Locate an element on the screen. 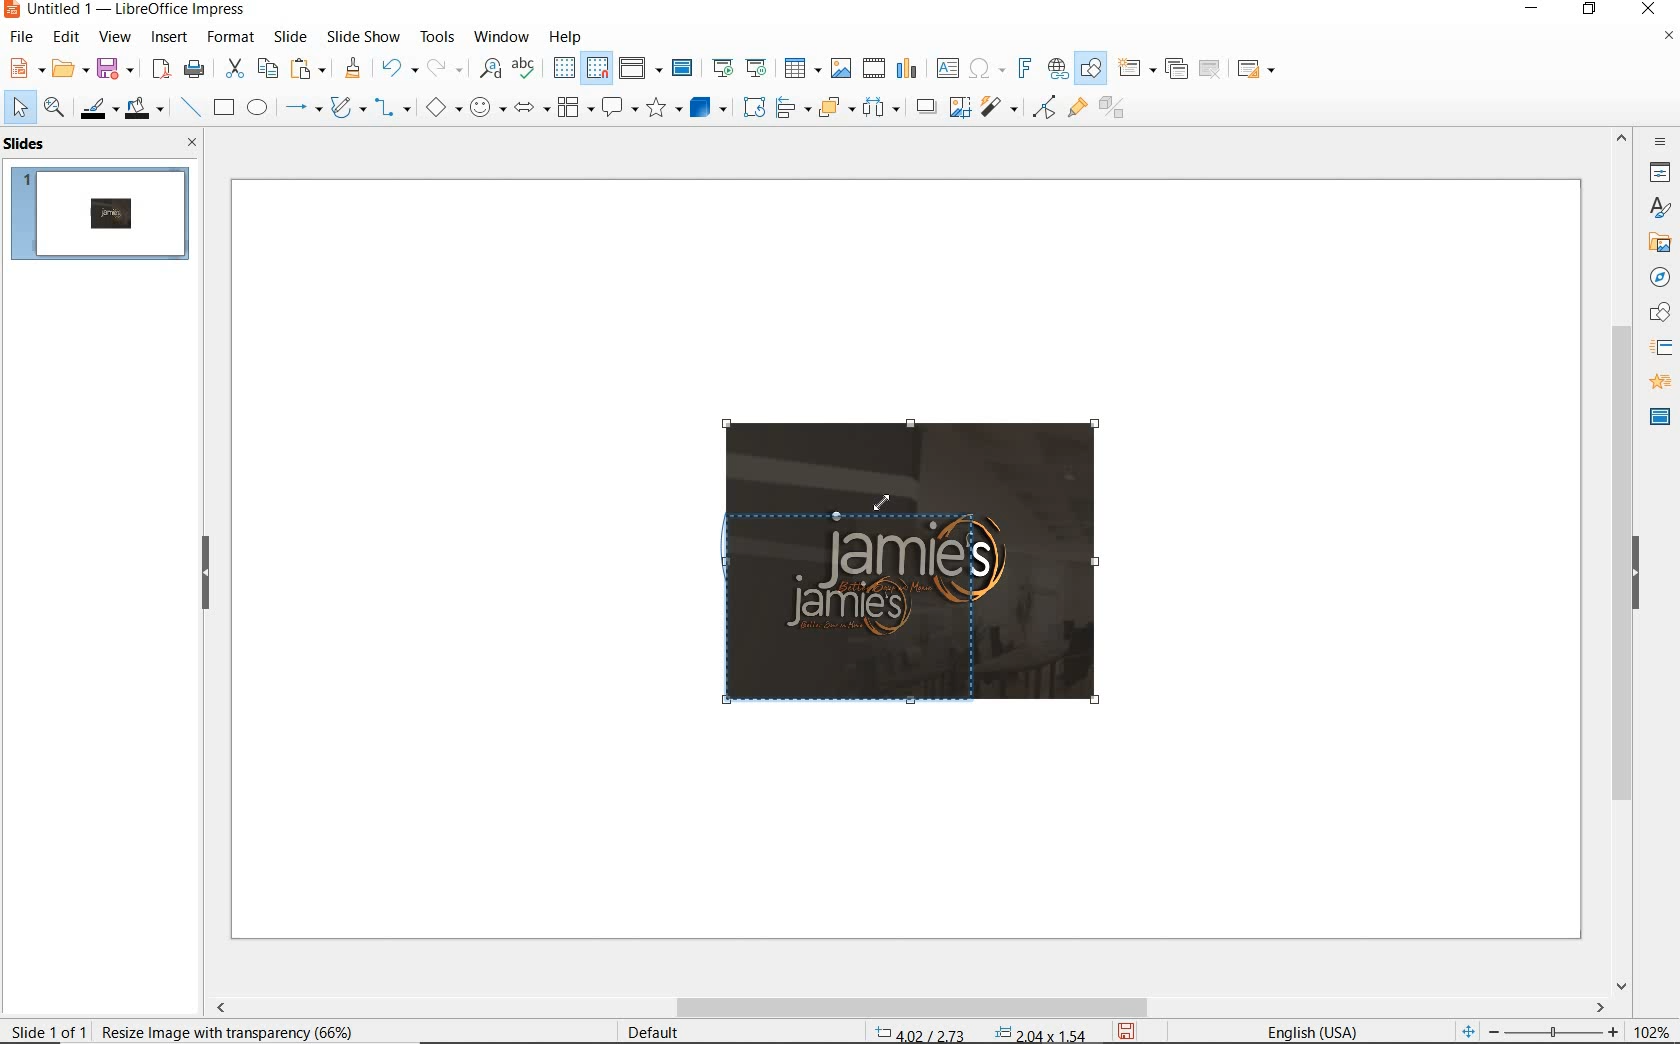 The width and height of the screenshot is (1680, 1044). toggle extrusion is located at coordinates (1117, 110).